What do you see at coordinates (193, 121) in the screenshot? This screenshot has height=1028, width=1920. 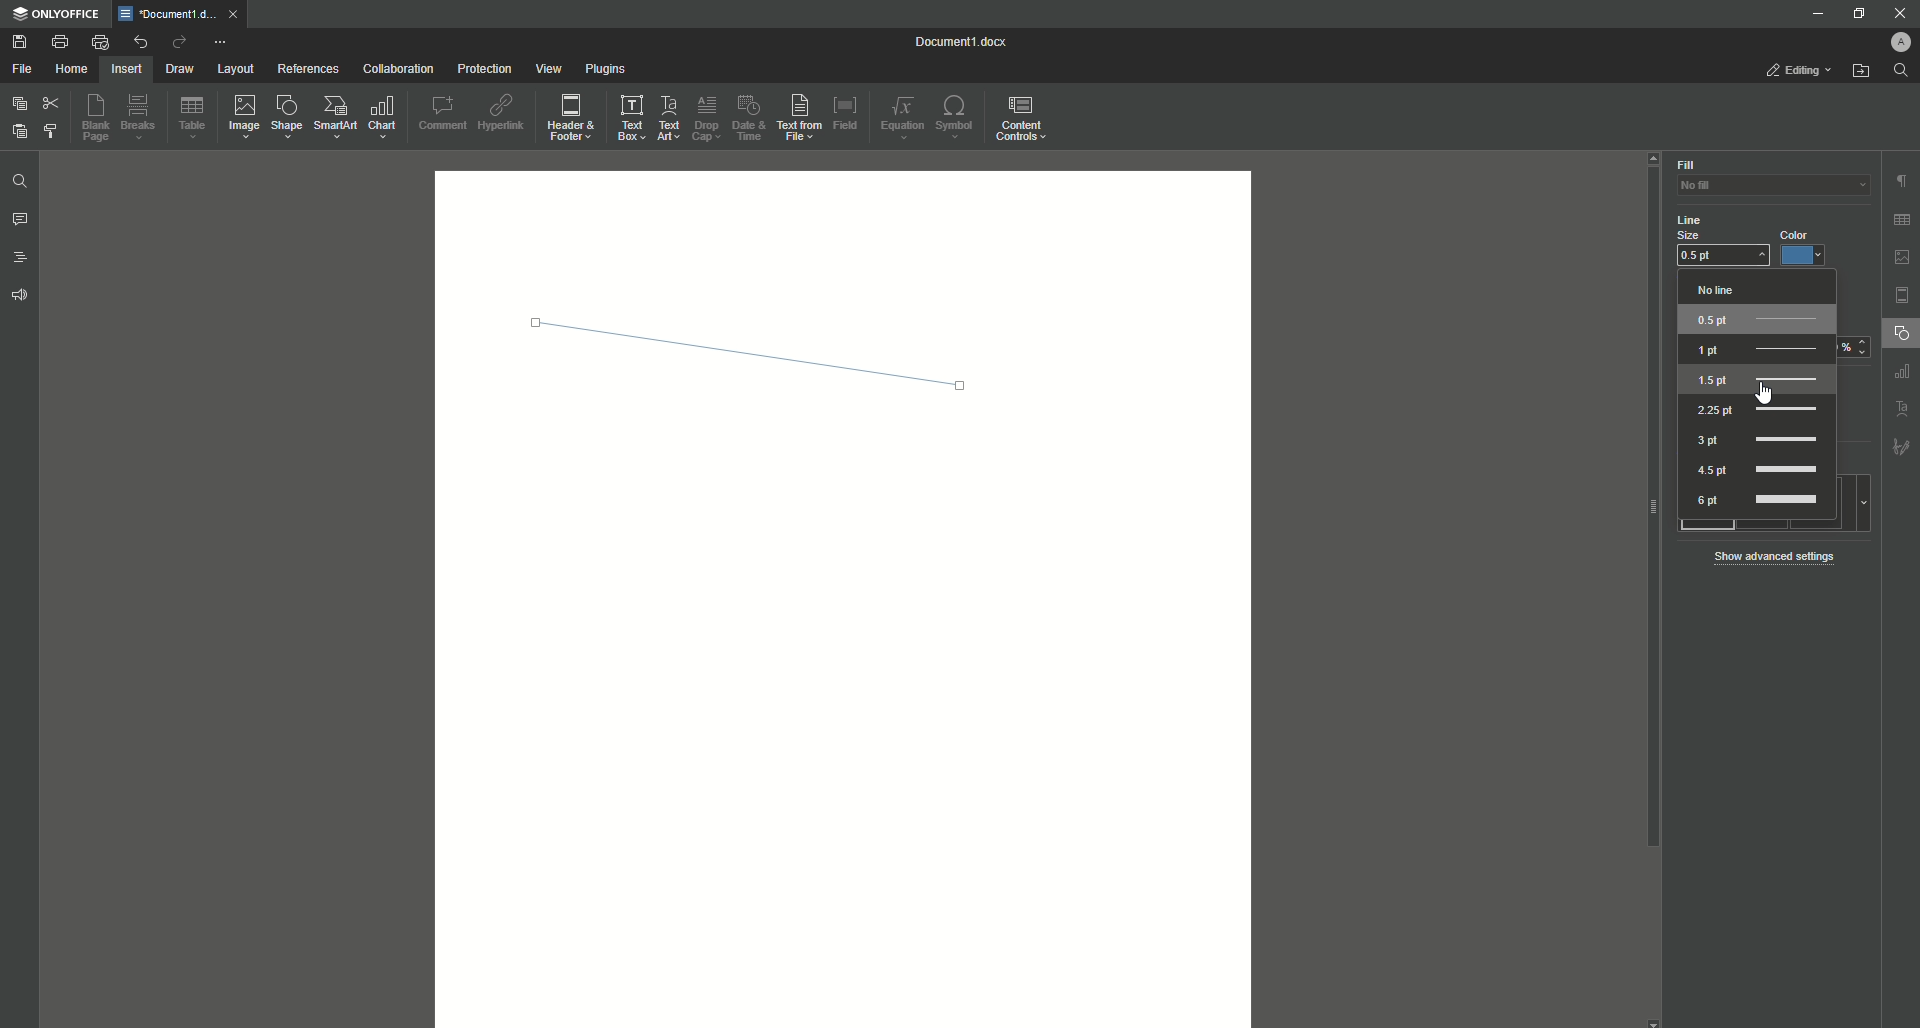 I see `Table` at bounding box center [193, 121].